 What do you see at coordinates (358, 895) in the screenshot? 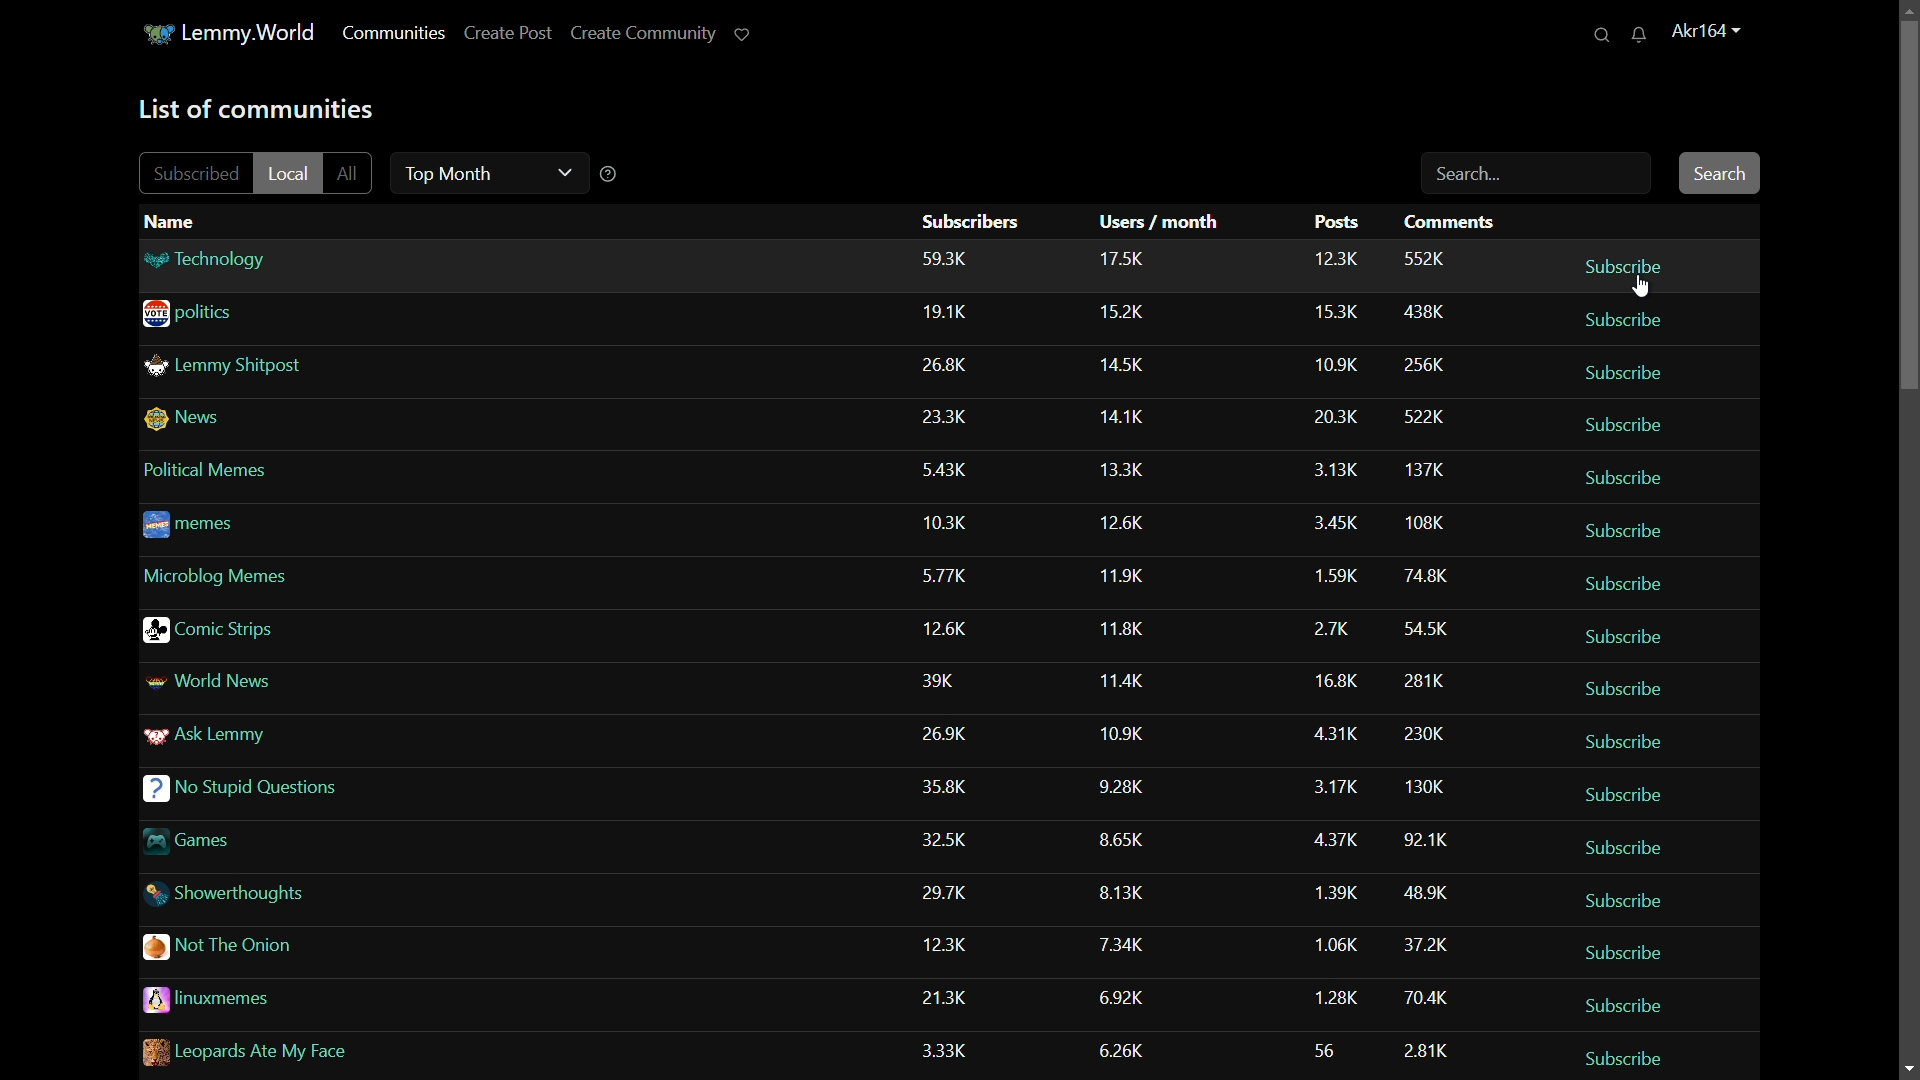
I see `` at bounding box center [358, 895].